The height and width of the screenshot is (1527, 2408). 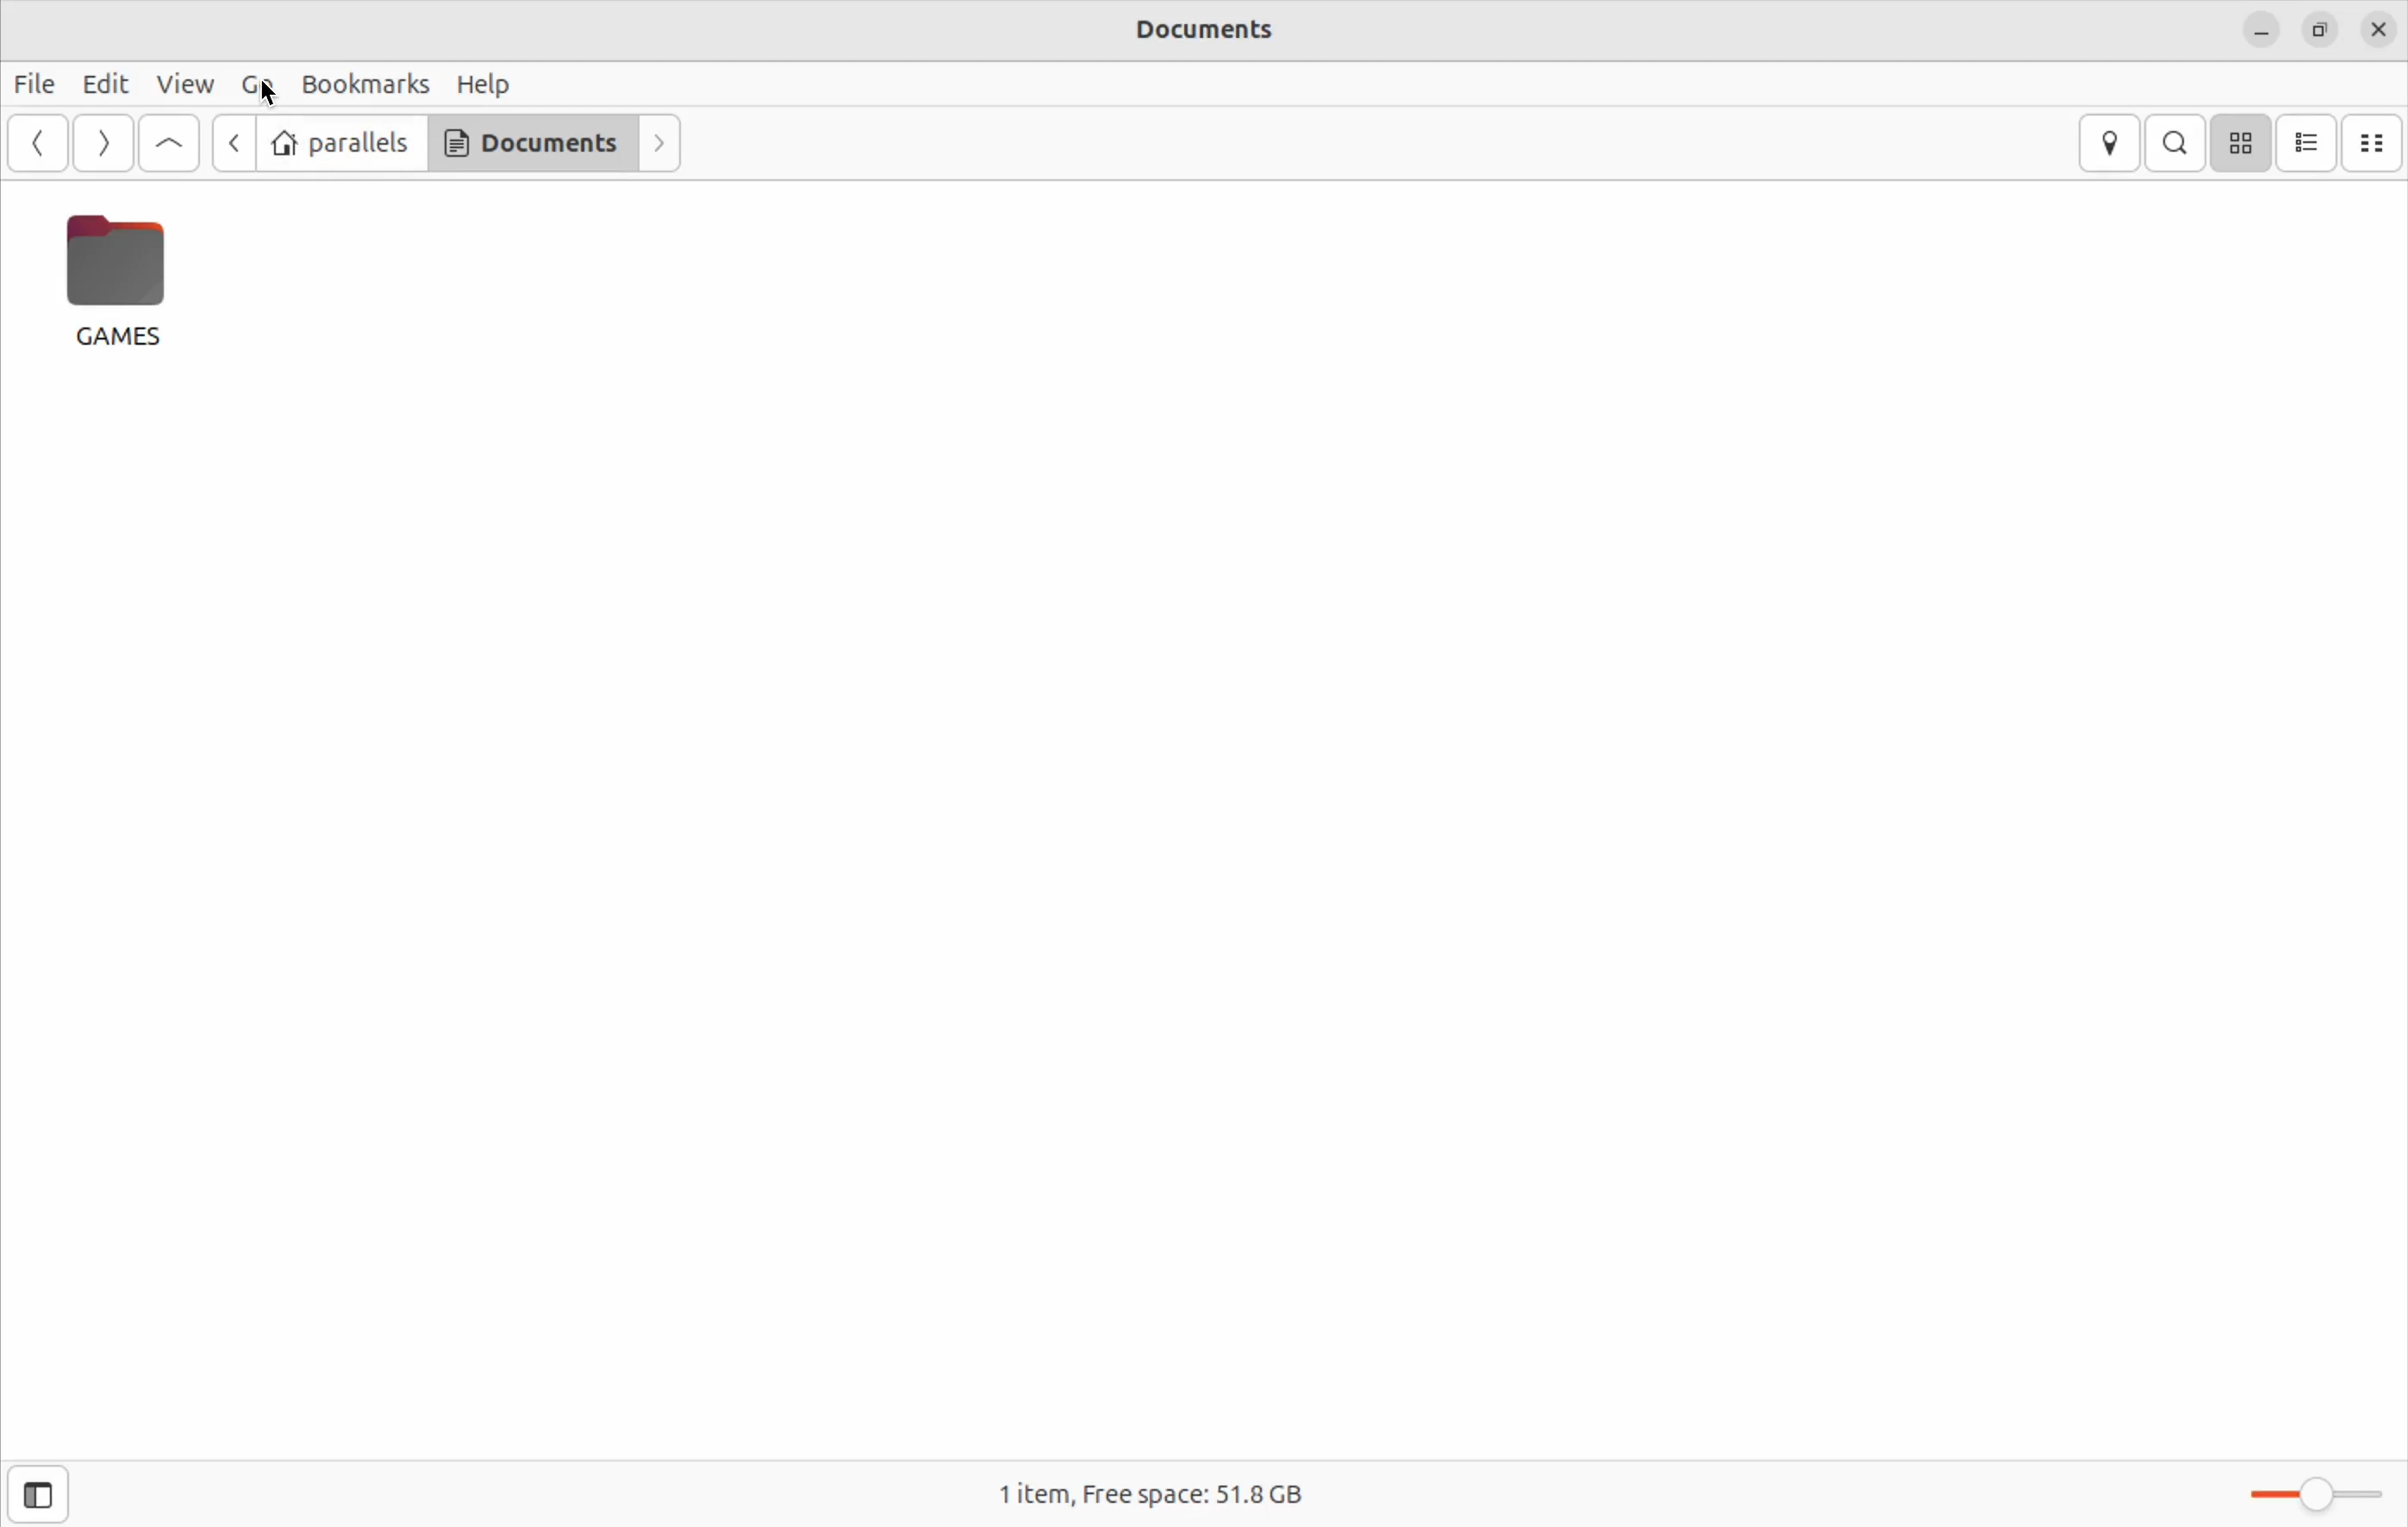 What do you see at coordinates (271, 89) in the screenshot?
I see `cursor` at bounding box center [271, 89].